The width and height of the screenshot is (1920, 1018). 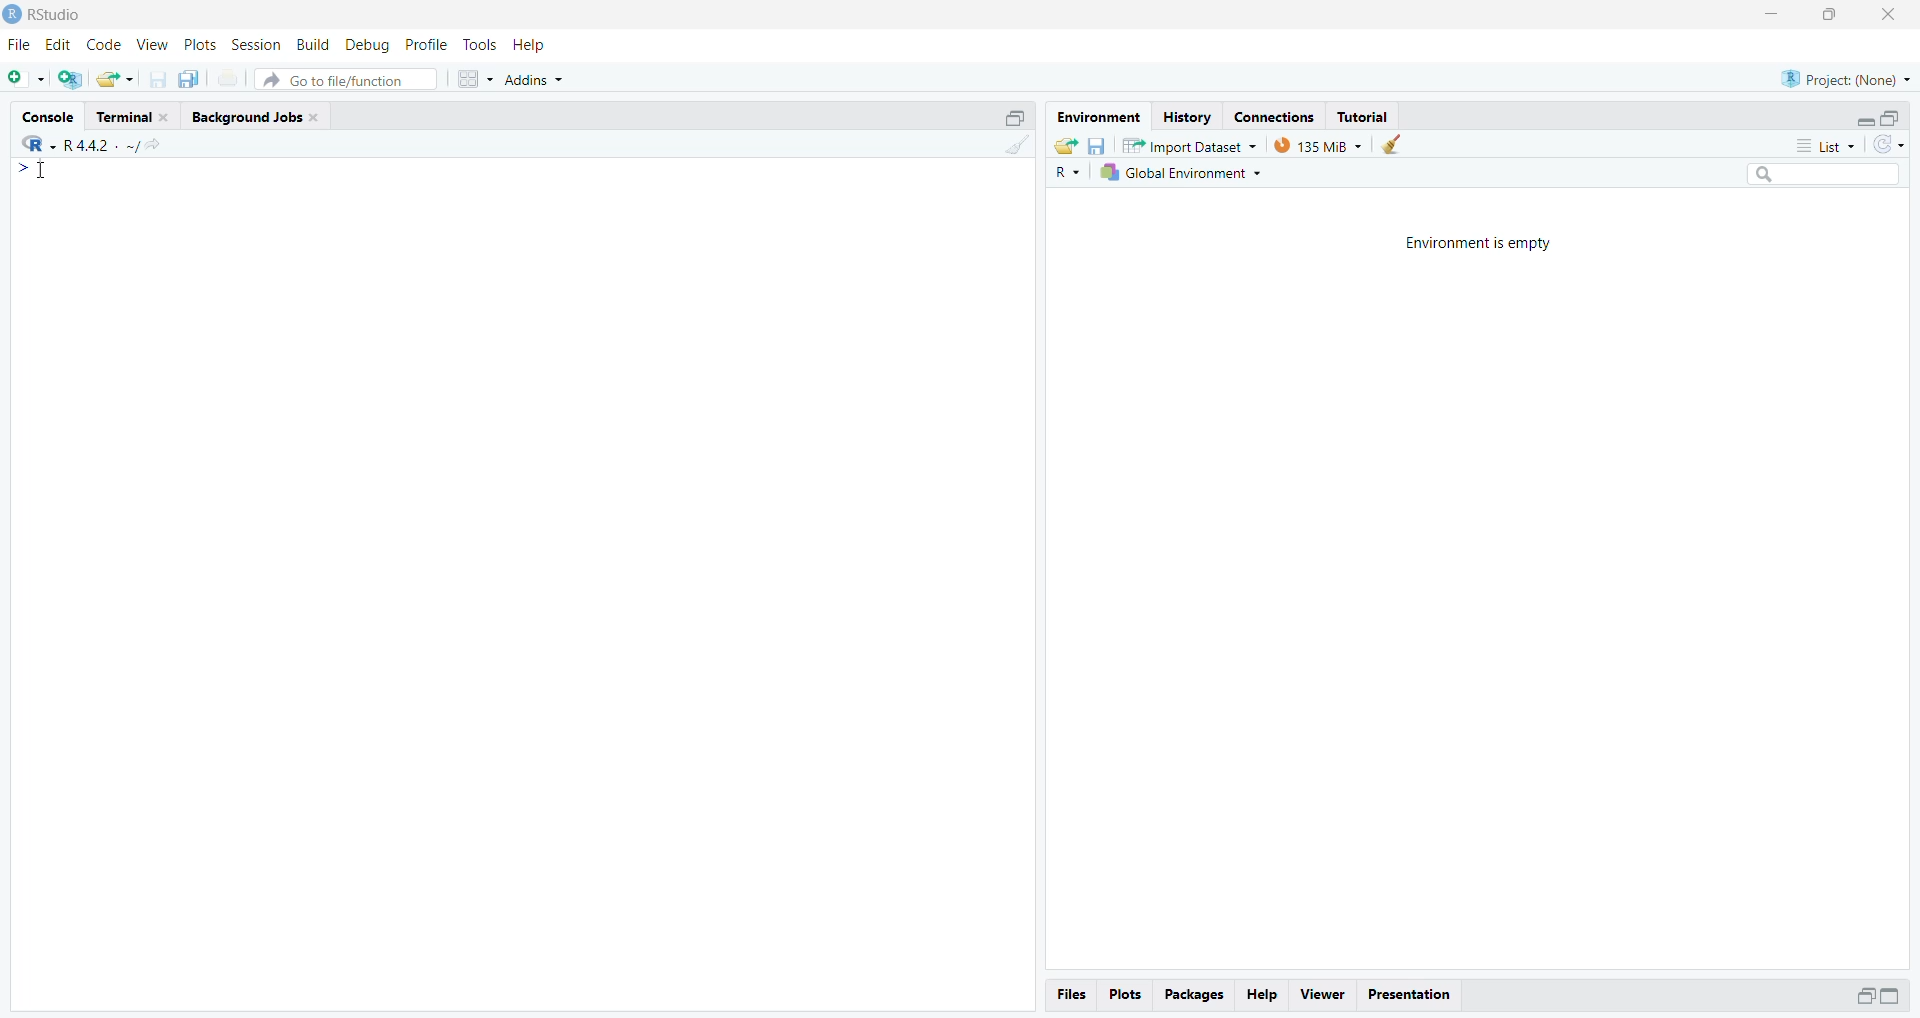 What do you see at coordinates (1185, 116) in the screenshot?
I see `History` at bounding box center [1185, 116].